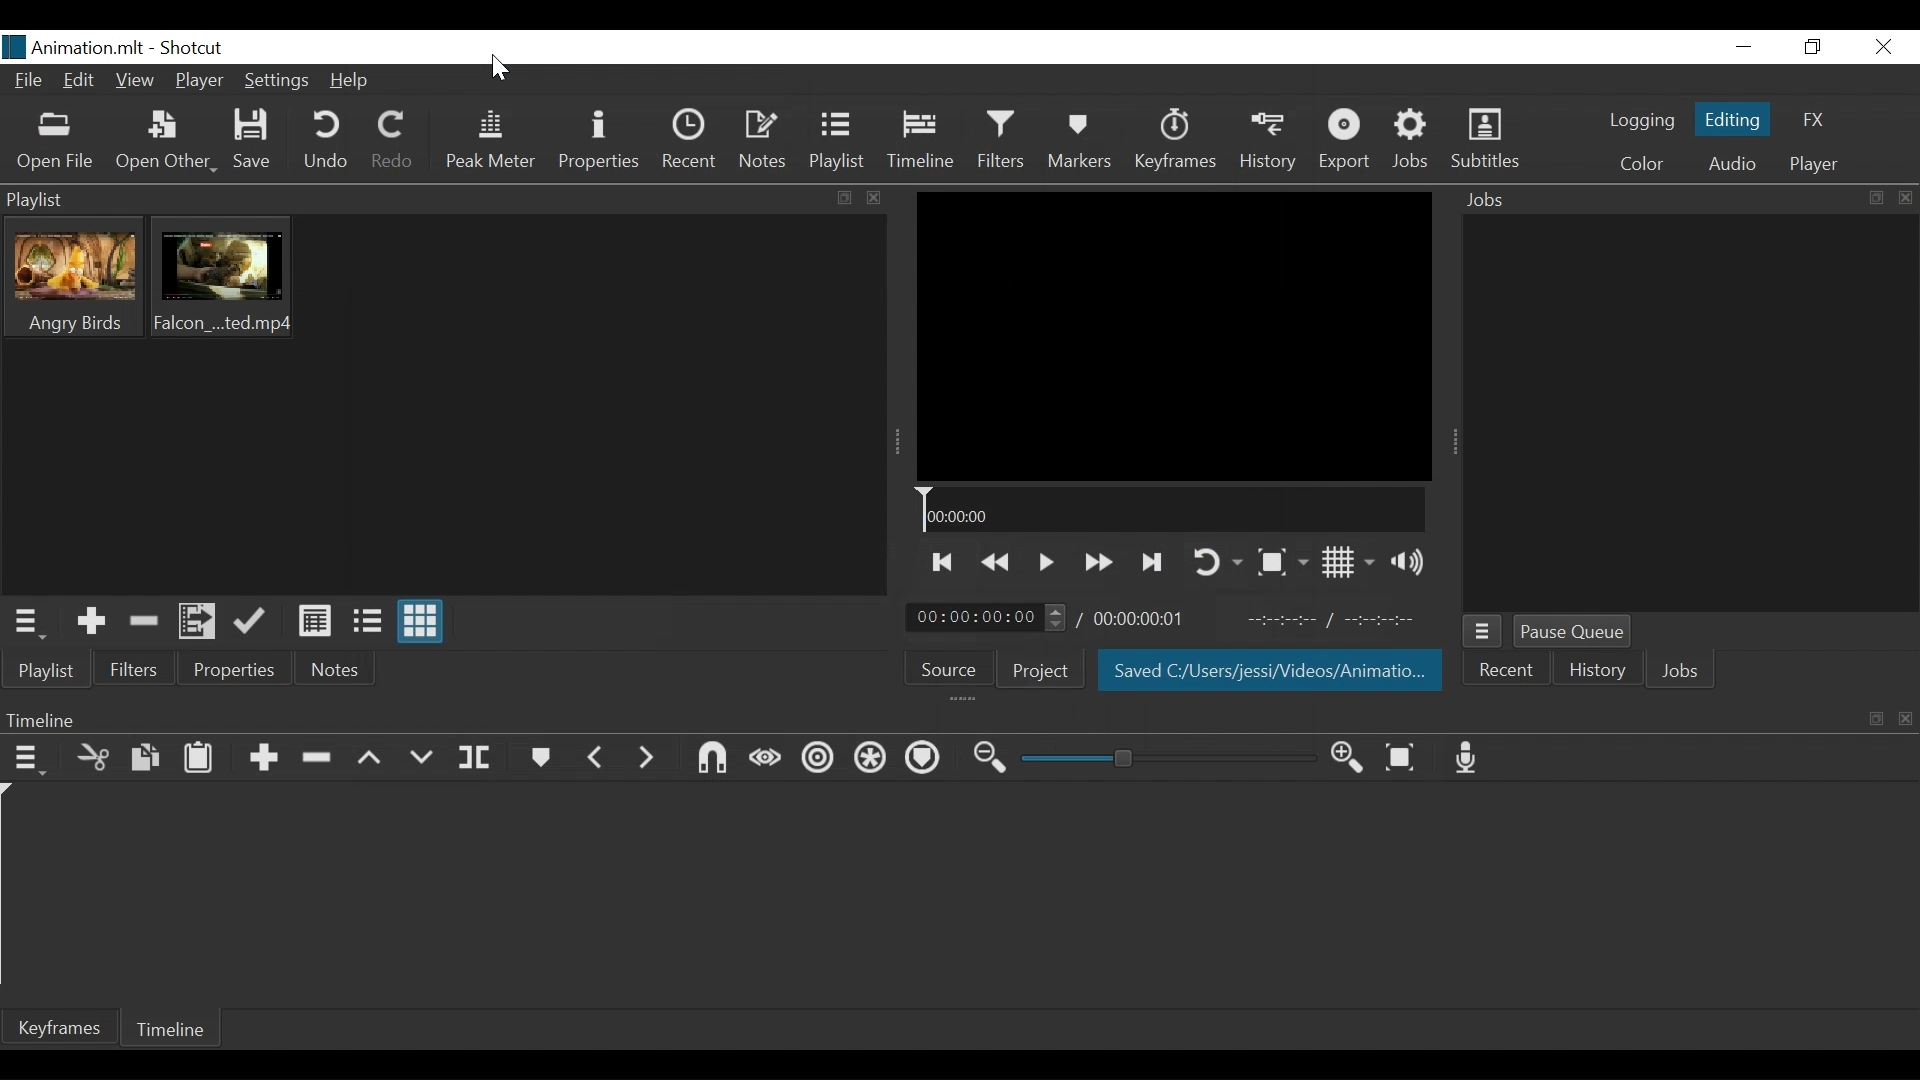 The image size is (1920, 1080). Describe the element at coordinates (920, 142) in the screenshot. I see `Timeline` at that location.